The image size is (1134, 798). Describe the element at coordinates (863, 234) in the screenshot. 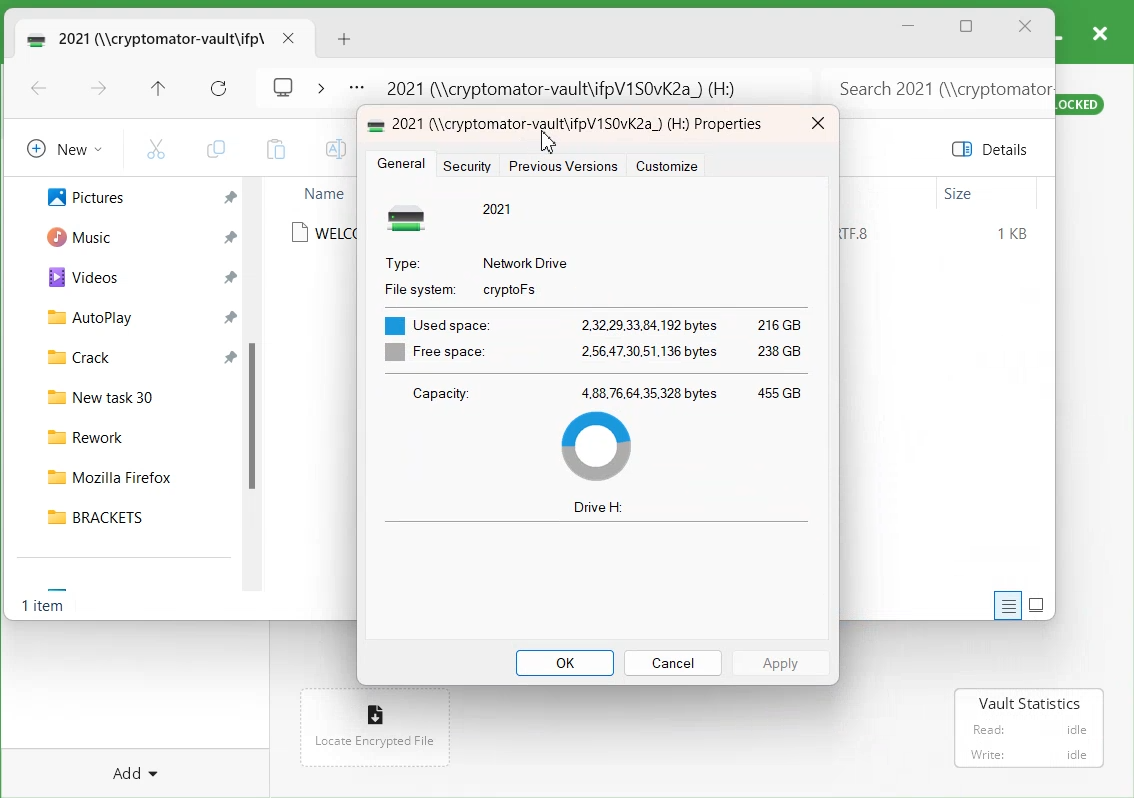

I see `Word RTF 8` at that location.